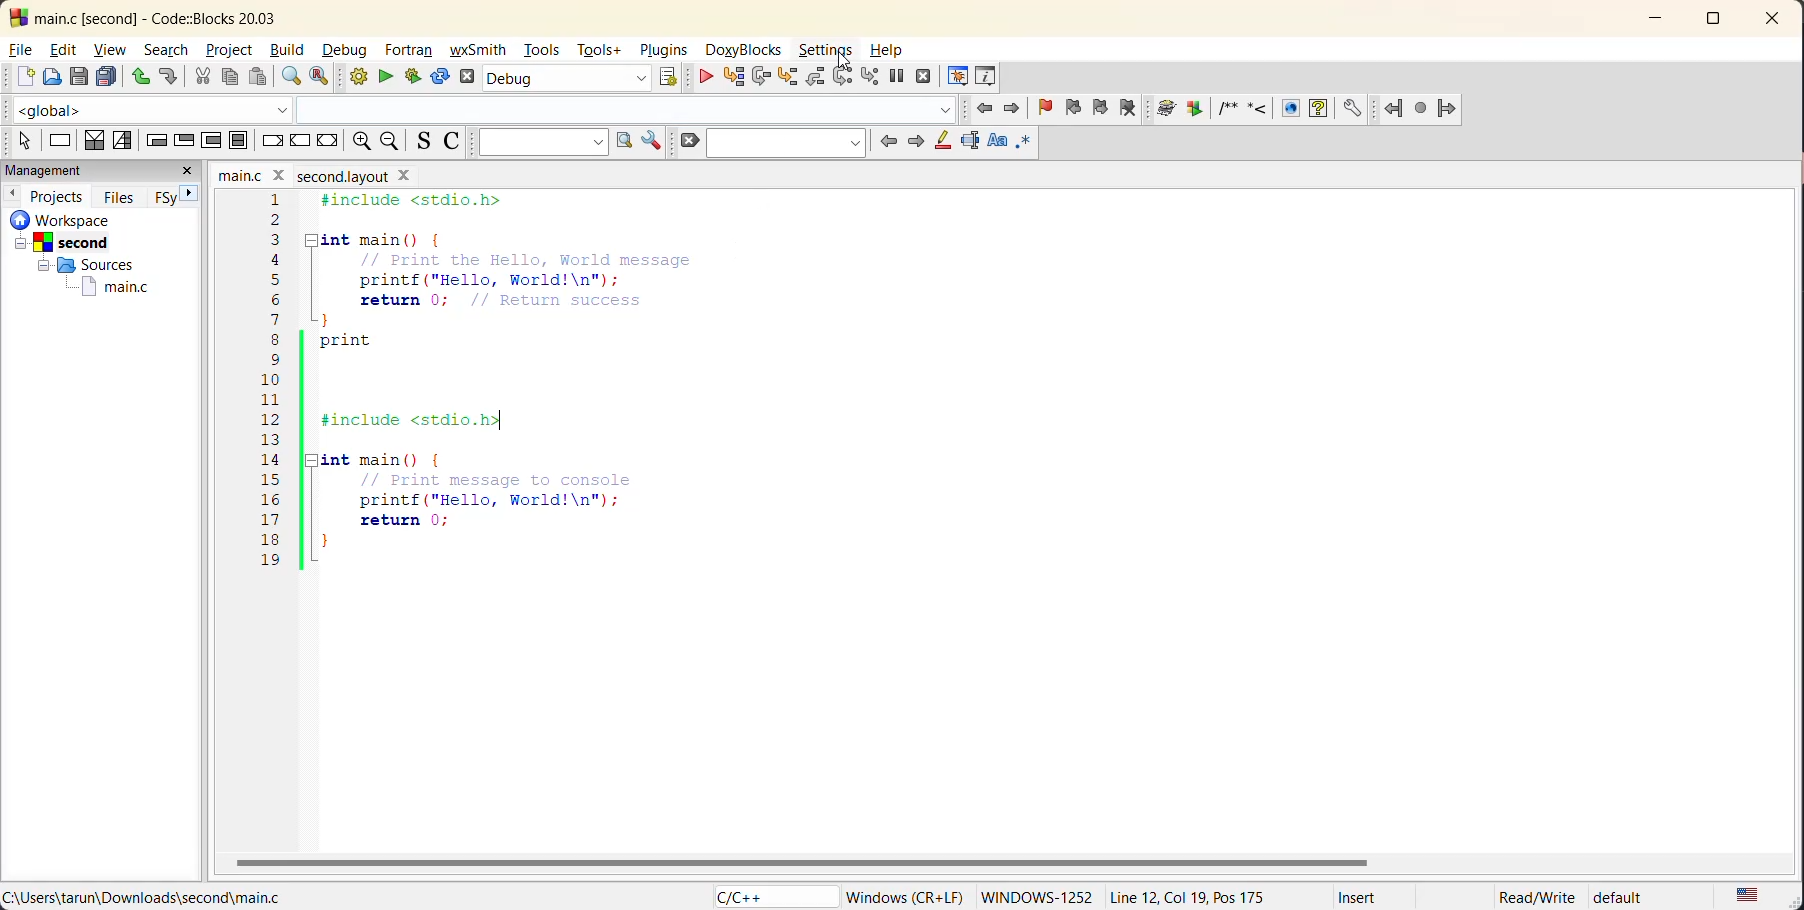  What do you see at coordinates (847, 60) in the screenshot?
I see `cursor` at bounding box center [847, 60].